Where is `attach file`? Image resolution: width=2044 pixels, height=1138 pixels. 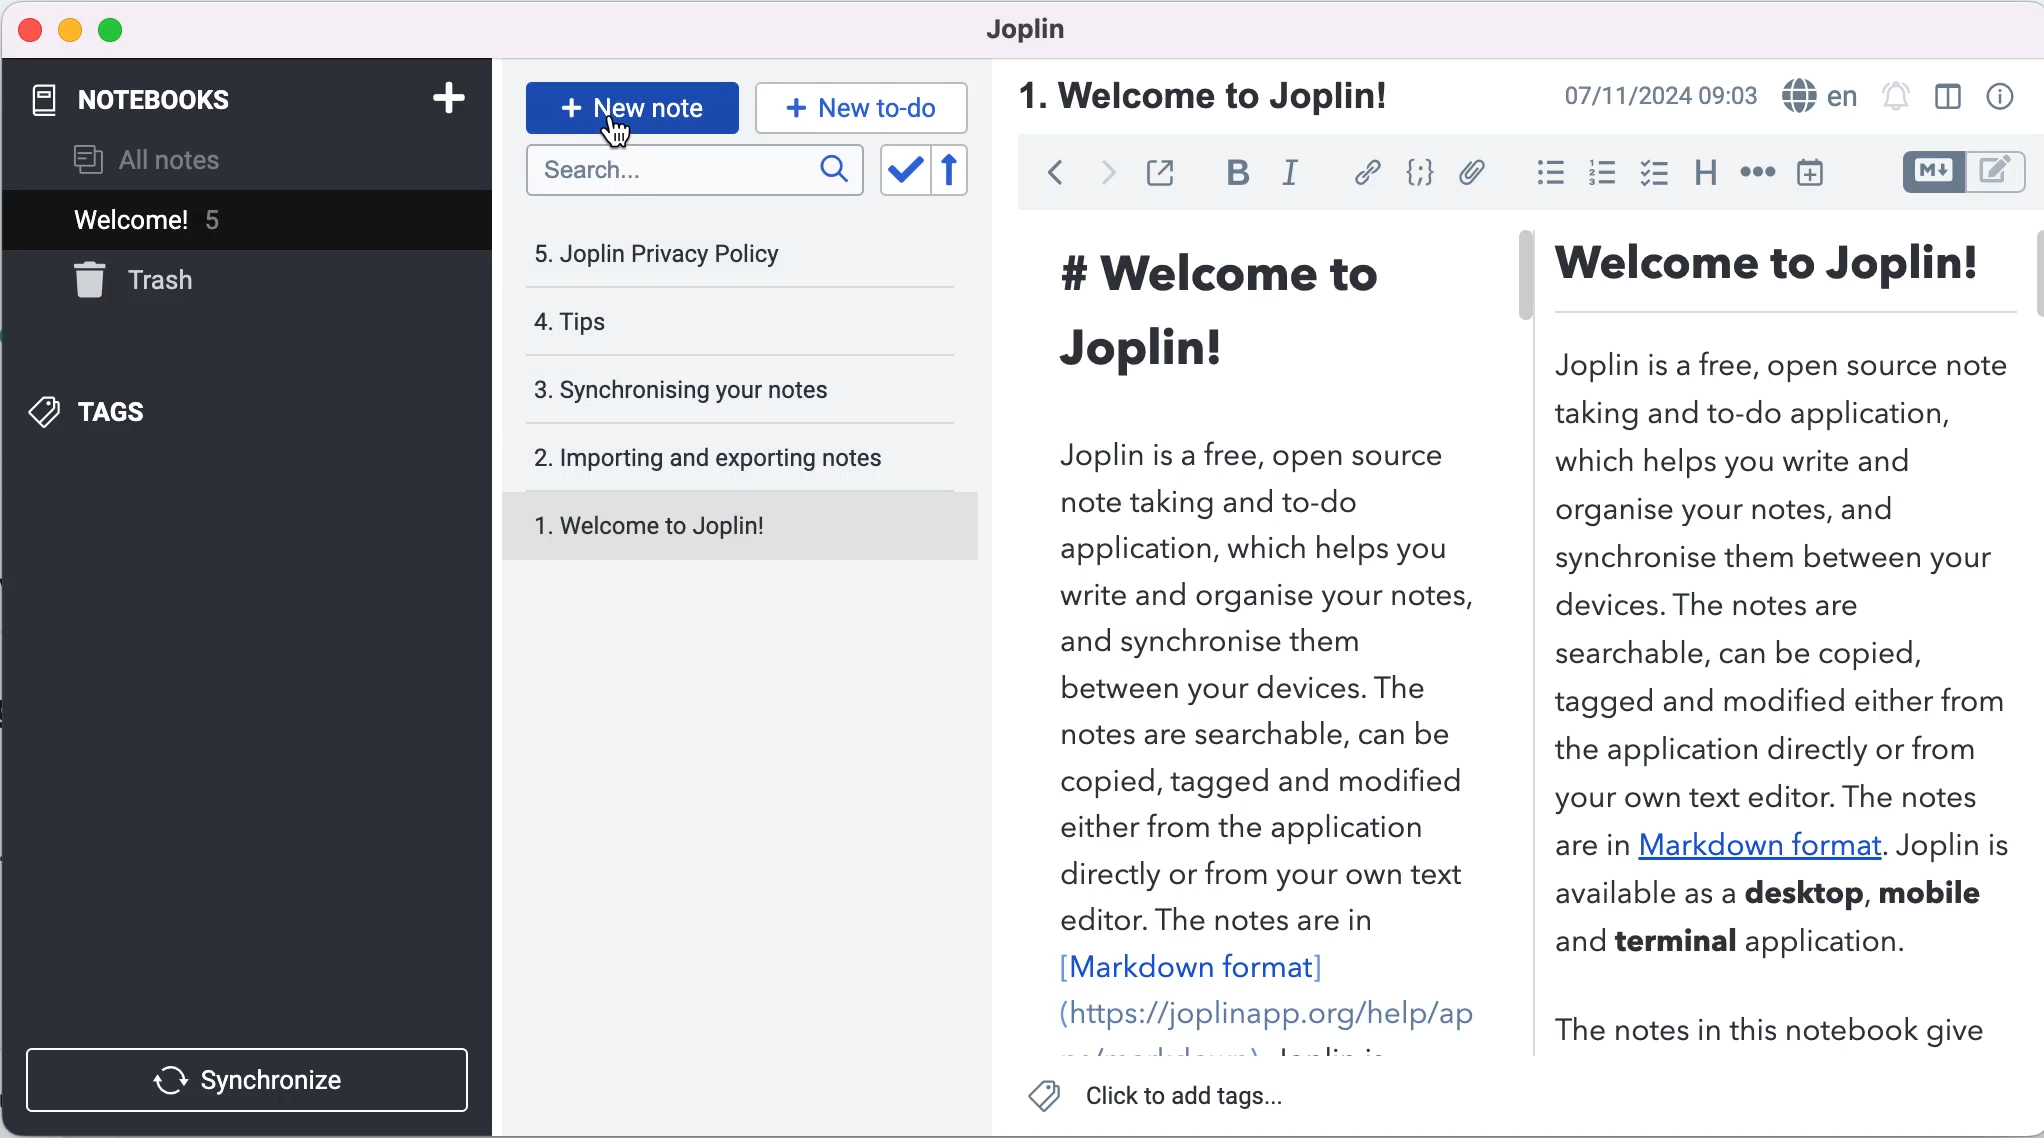
attach file is located at coordinates (1474, 175).